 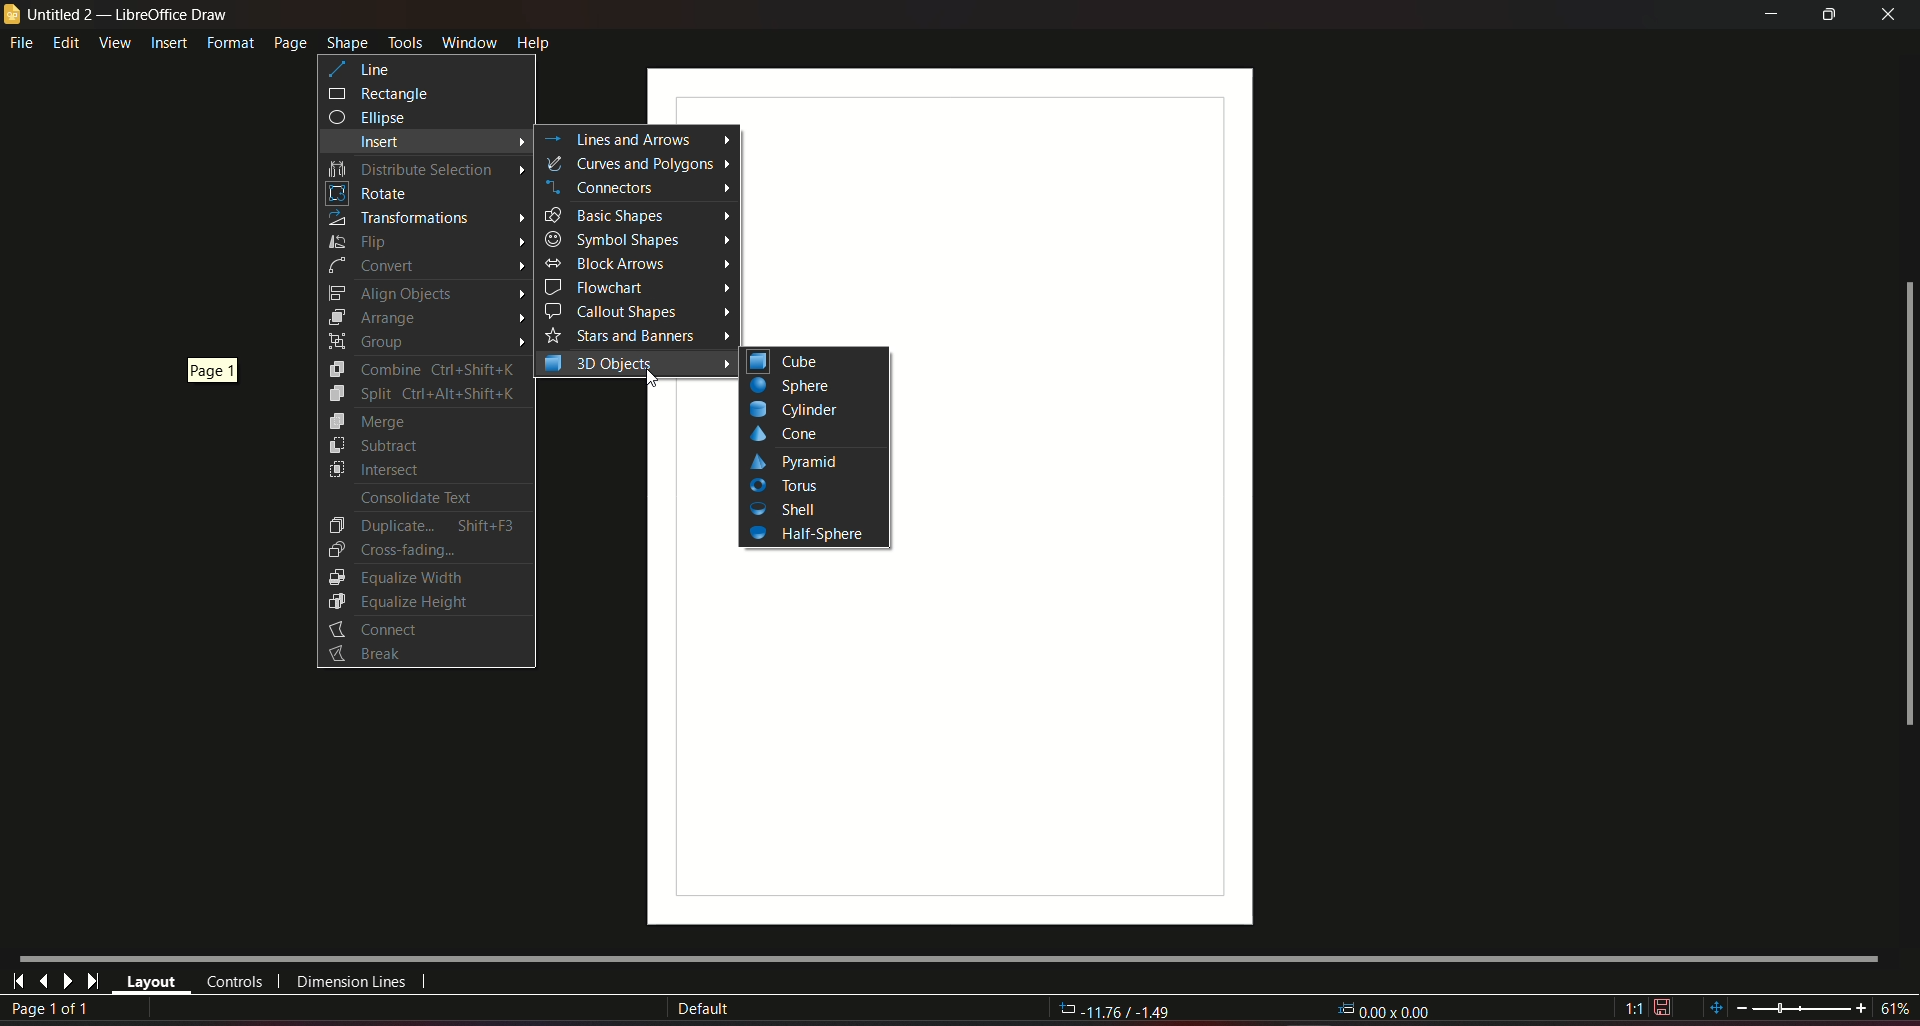 What do you see at coordinates (725, 335) in the screenshot?
I see `Arrow` at bounding box center [725, 335].